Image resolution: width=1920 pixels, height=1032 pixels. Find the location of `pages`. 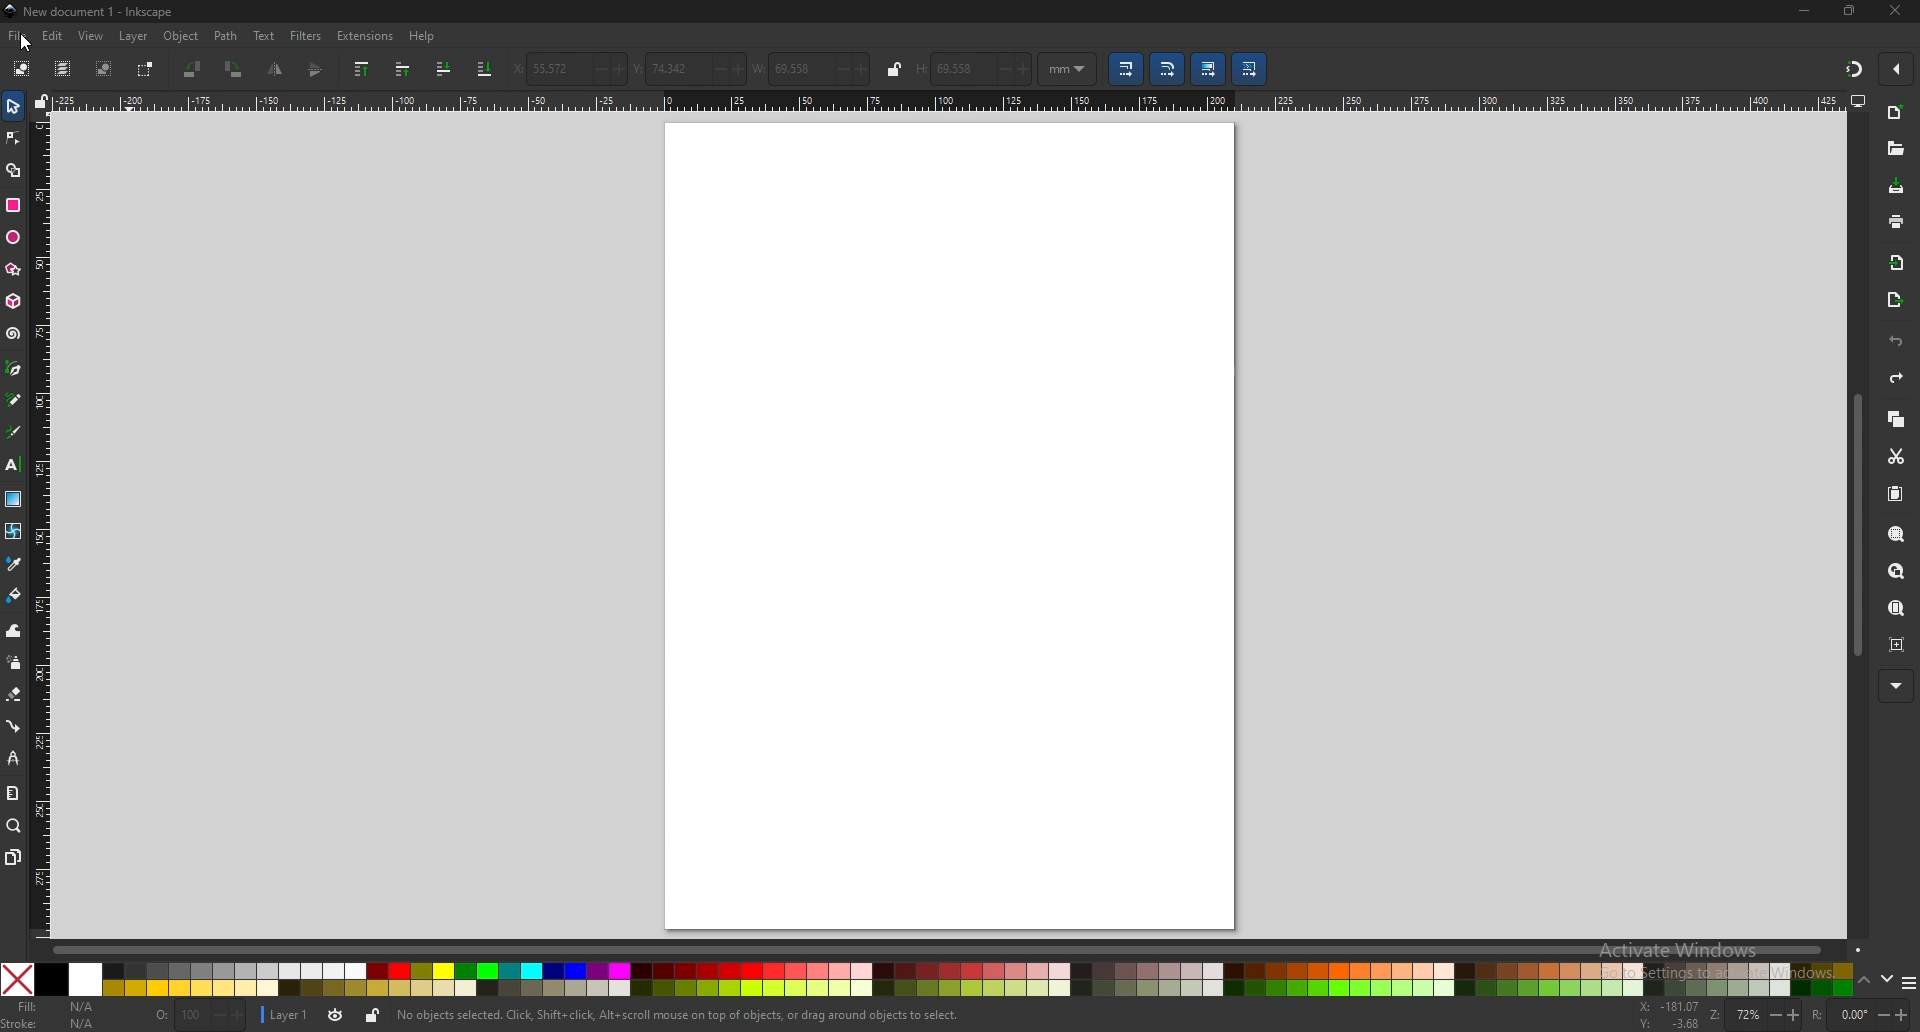

pages is located at coordinates (13, 856).